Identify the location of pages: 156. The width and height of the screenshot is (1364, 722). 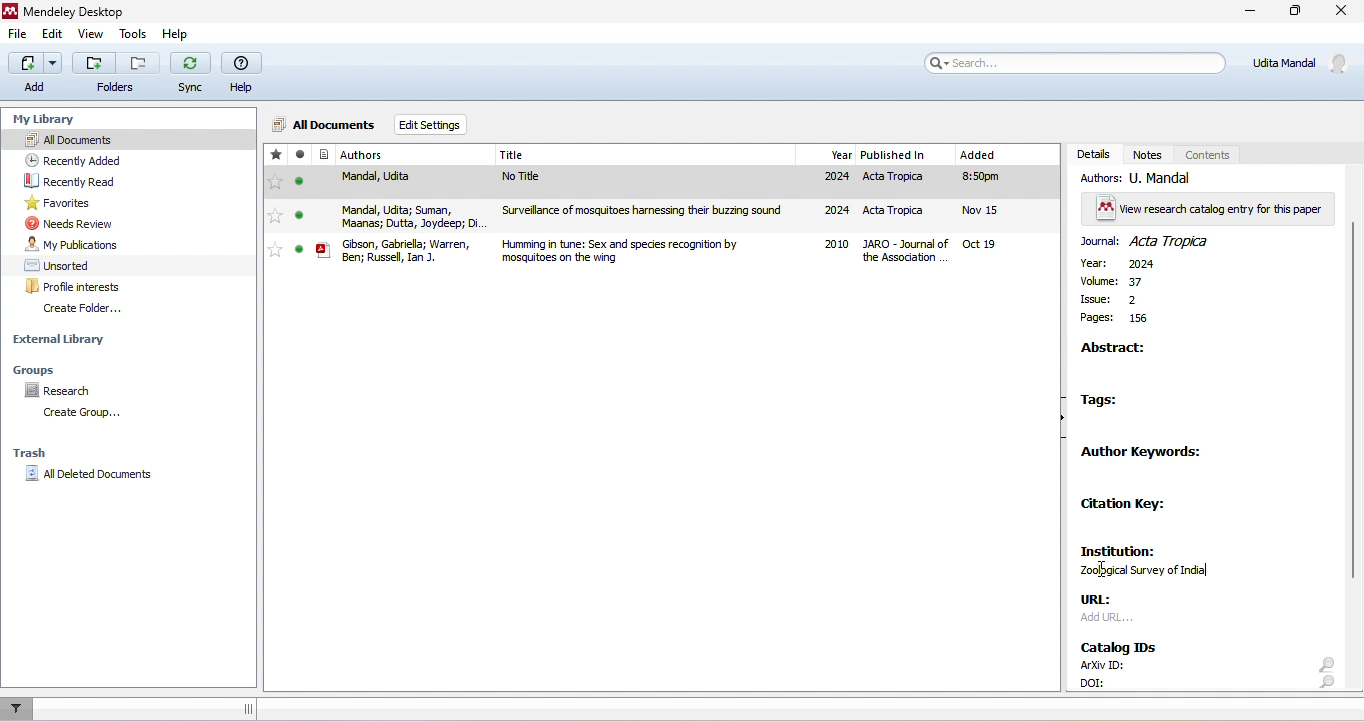
(1116, 320).